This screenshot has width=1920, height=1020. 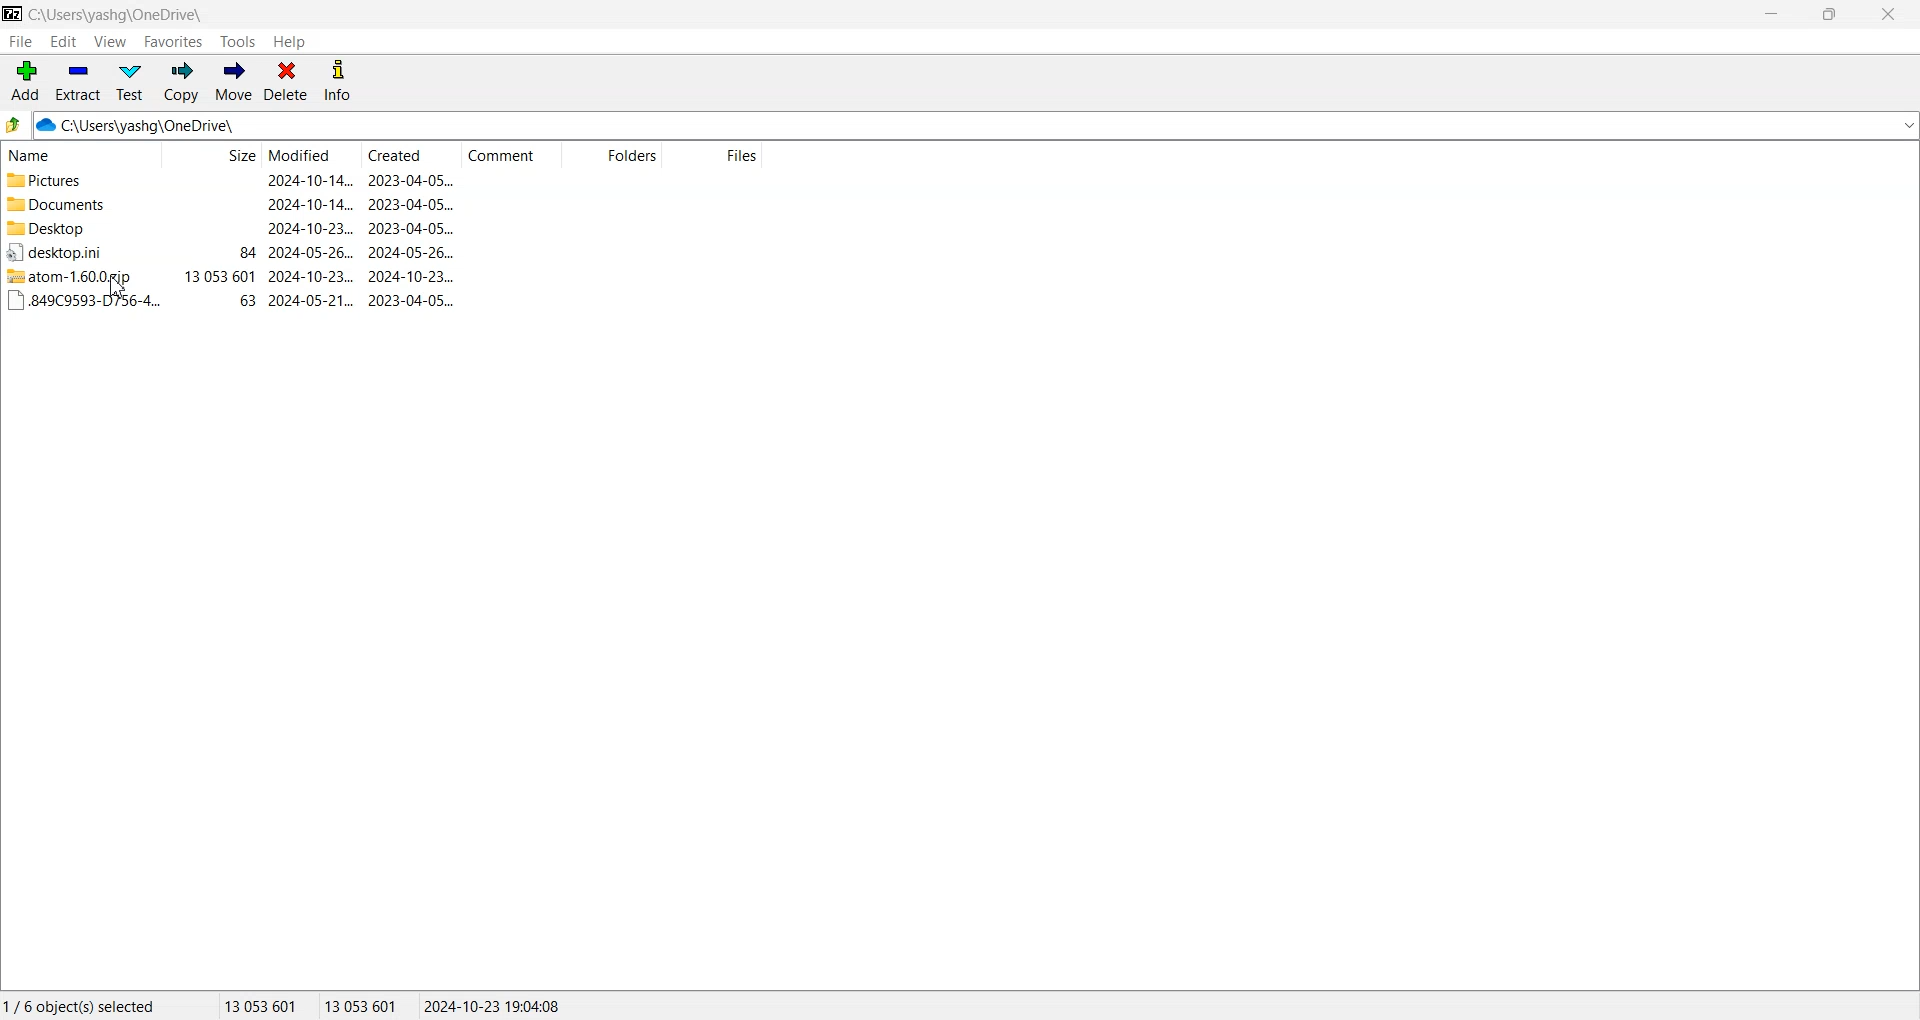 What do you see at coordinates (174, 41) in the screenshot?
I see `Favorites` at bounding box center [174, 41].